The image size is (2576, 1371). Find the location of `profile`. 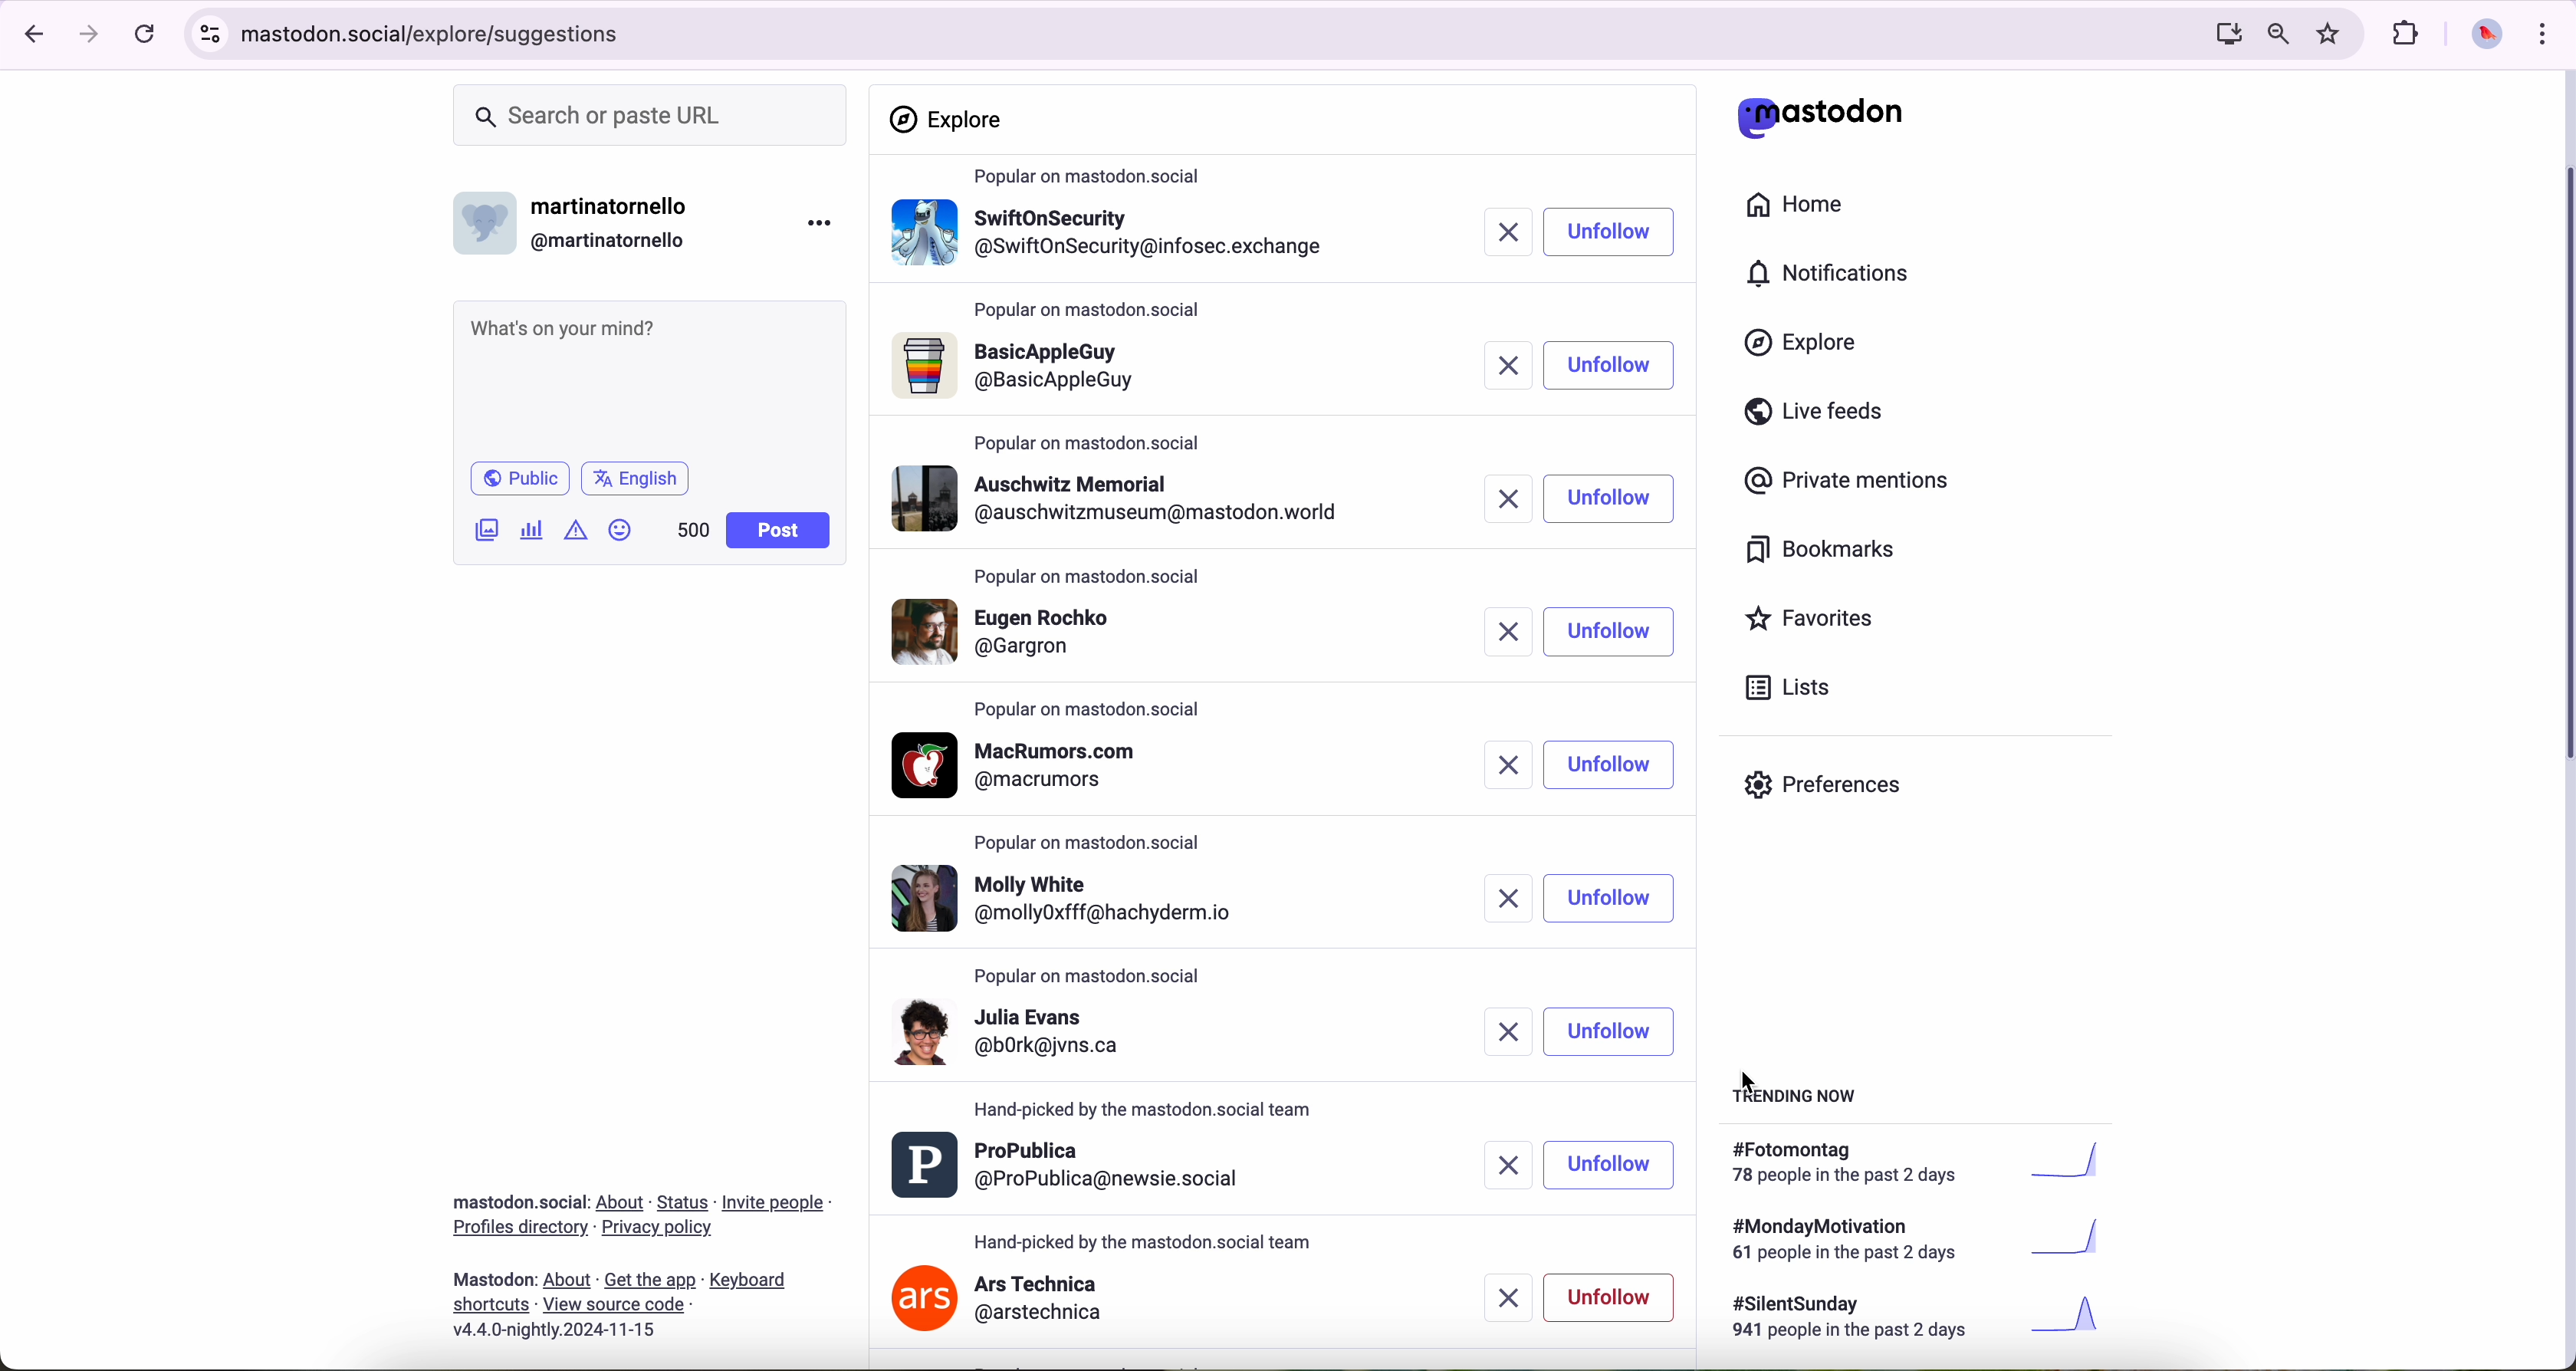

profile is located at coordinates (1079, 1043).